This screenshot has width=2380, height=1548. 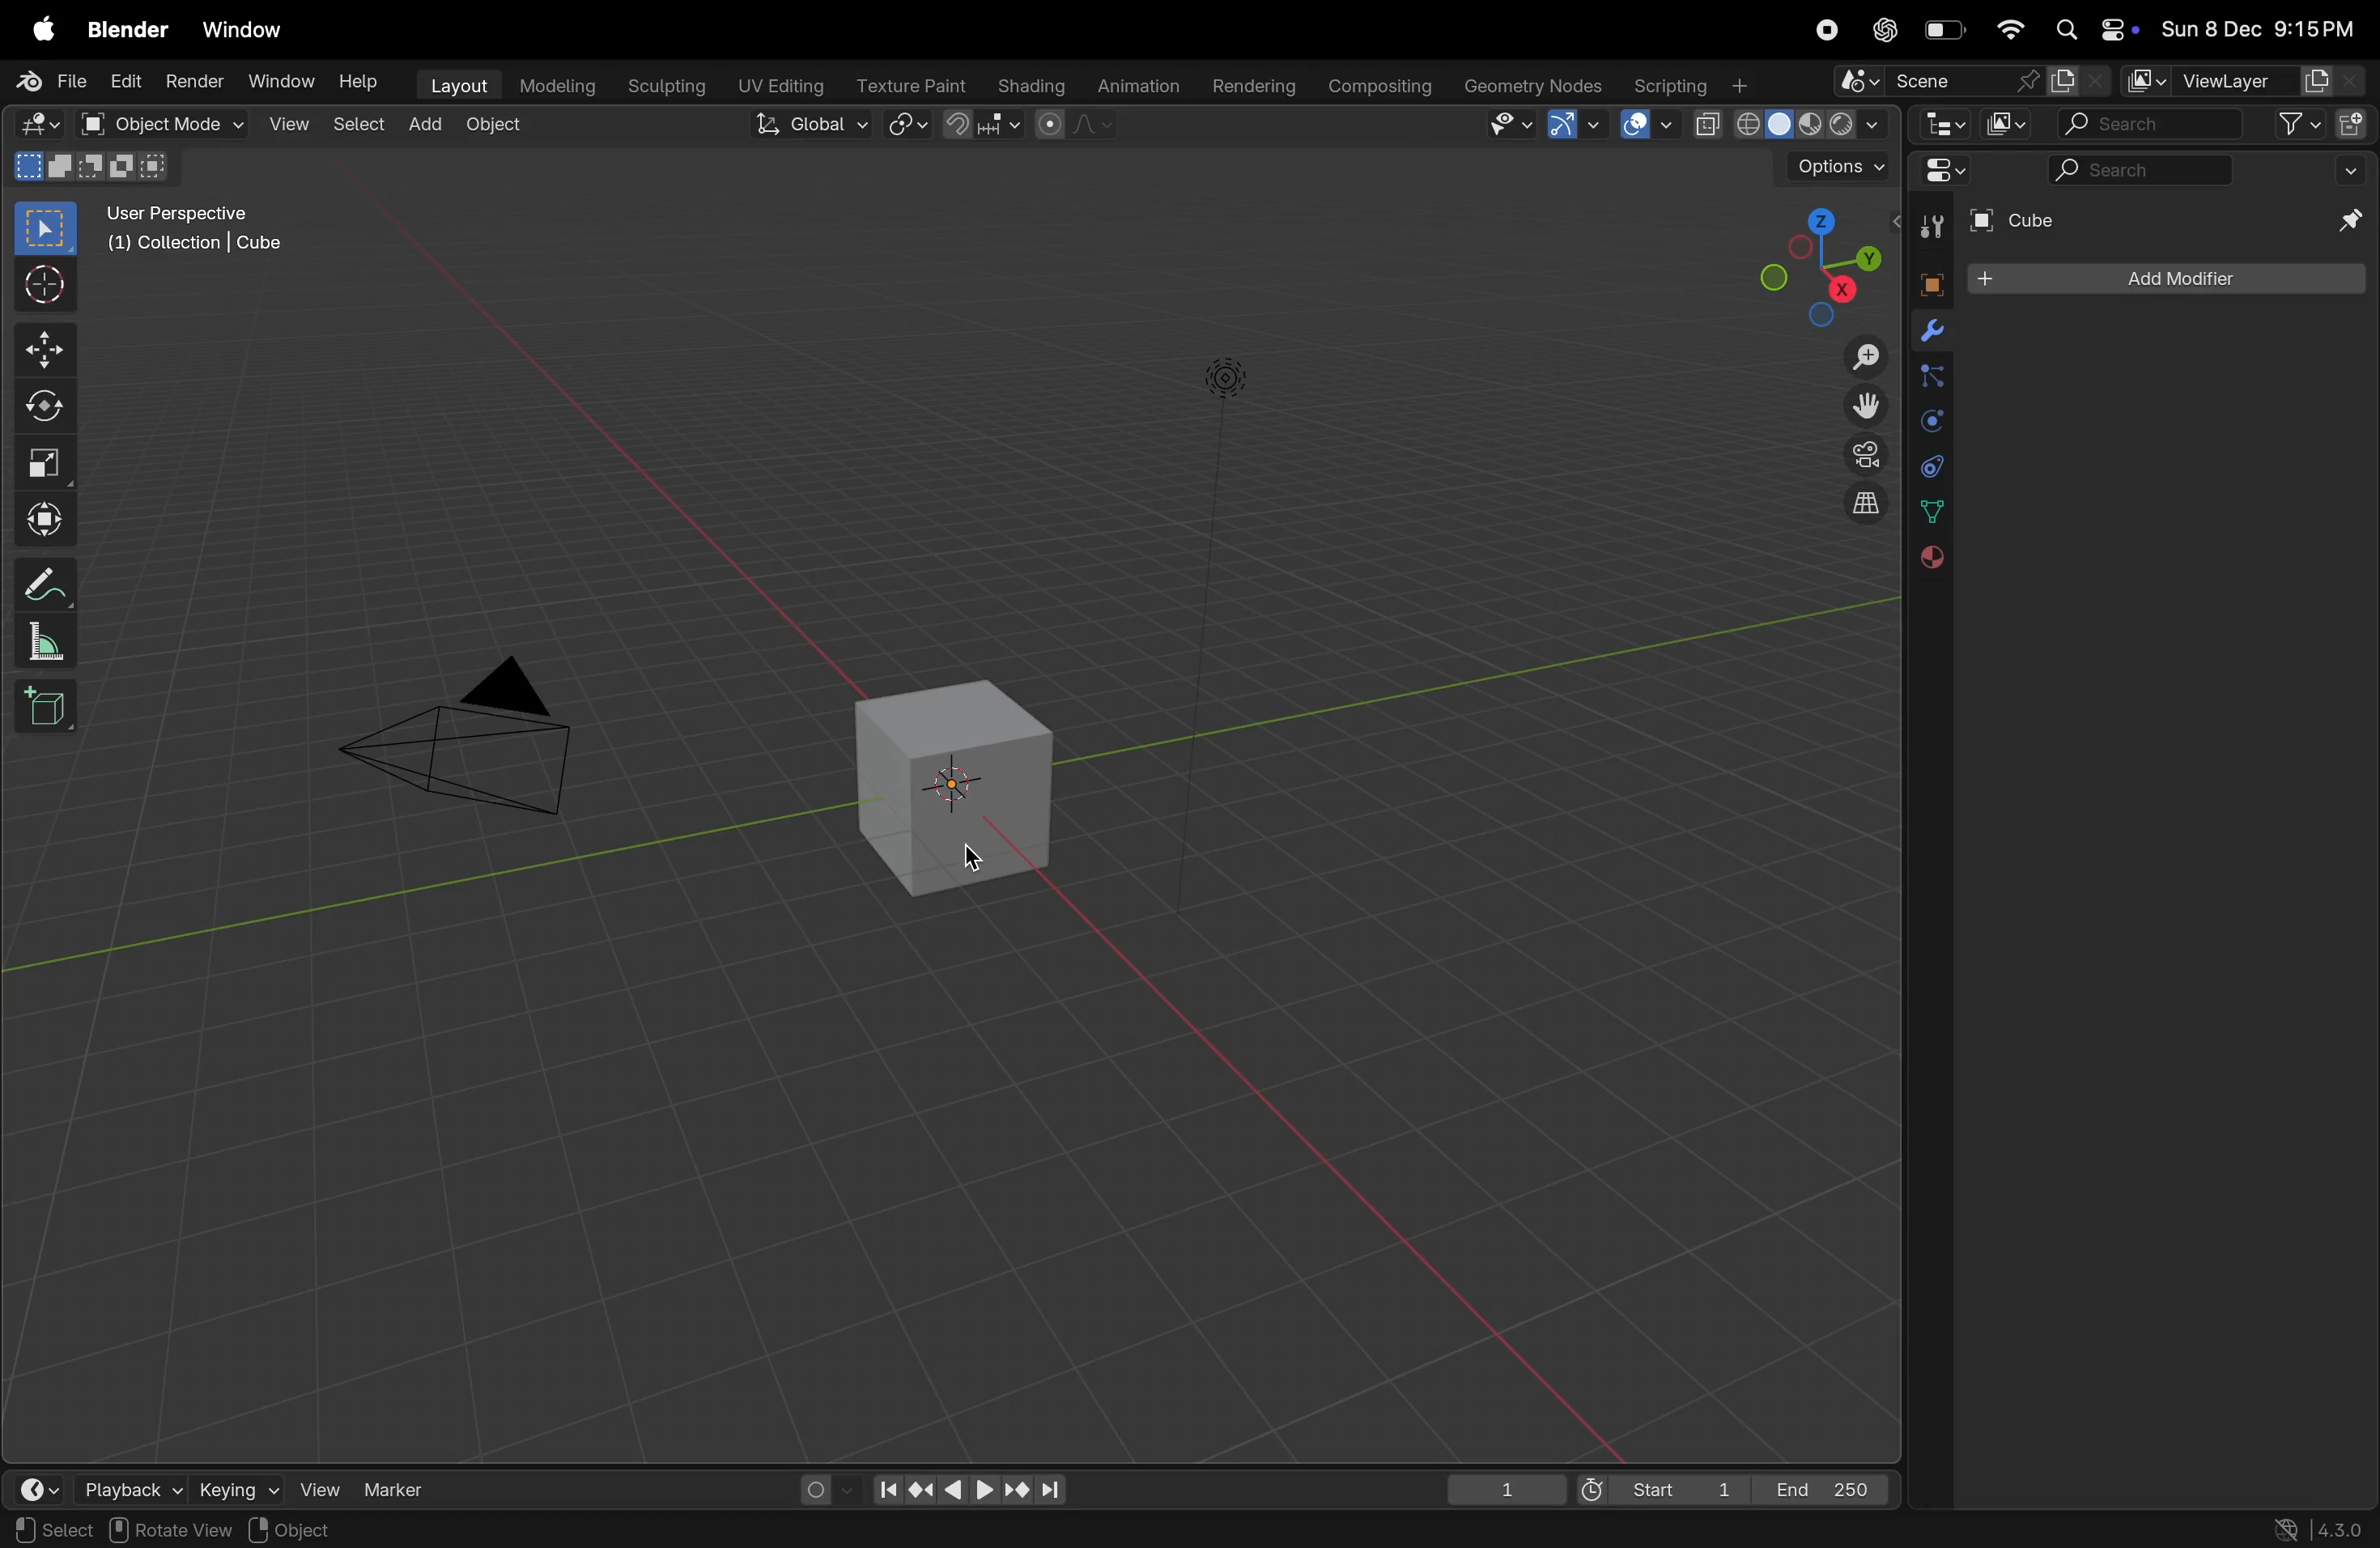 I want to click on Gemmerty nodes, so click(x=1531, y=86).